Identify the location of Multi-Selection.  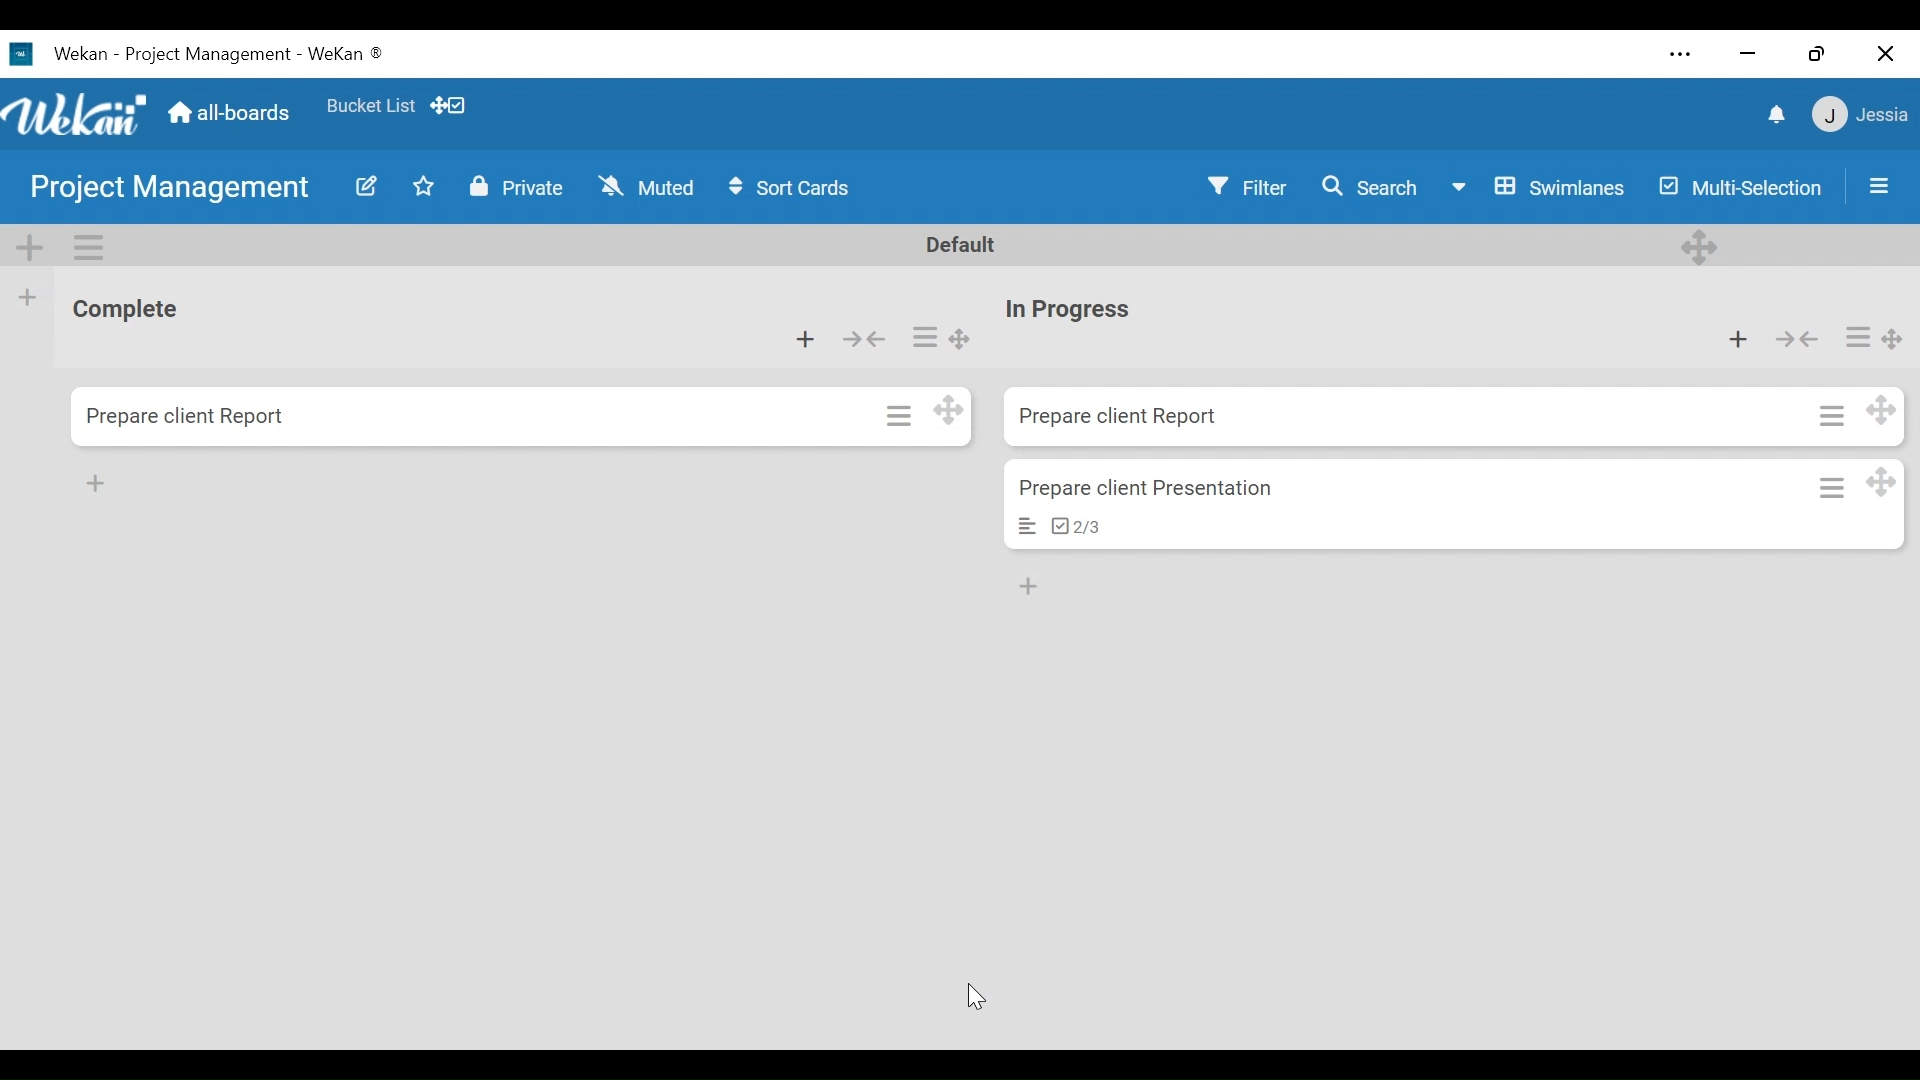
(1744, 186).